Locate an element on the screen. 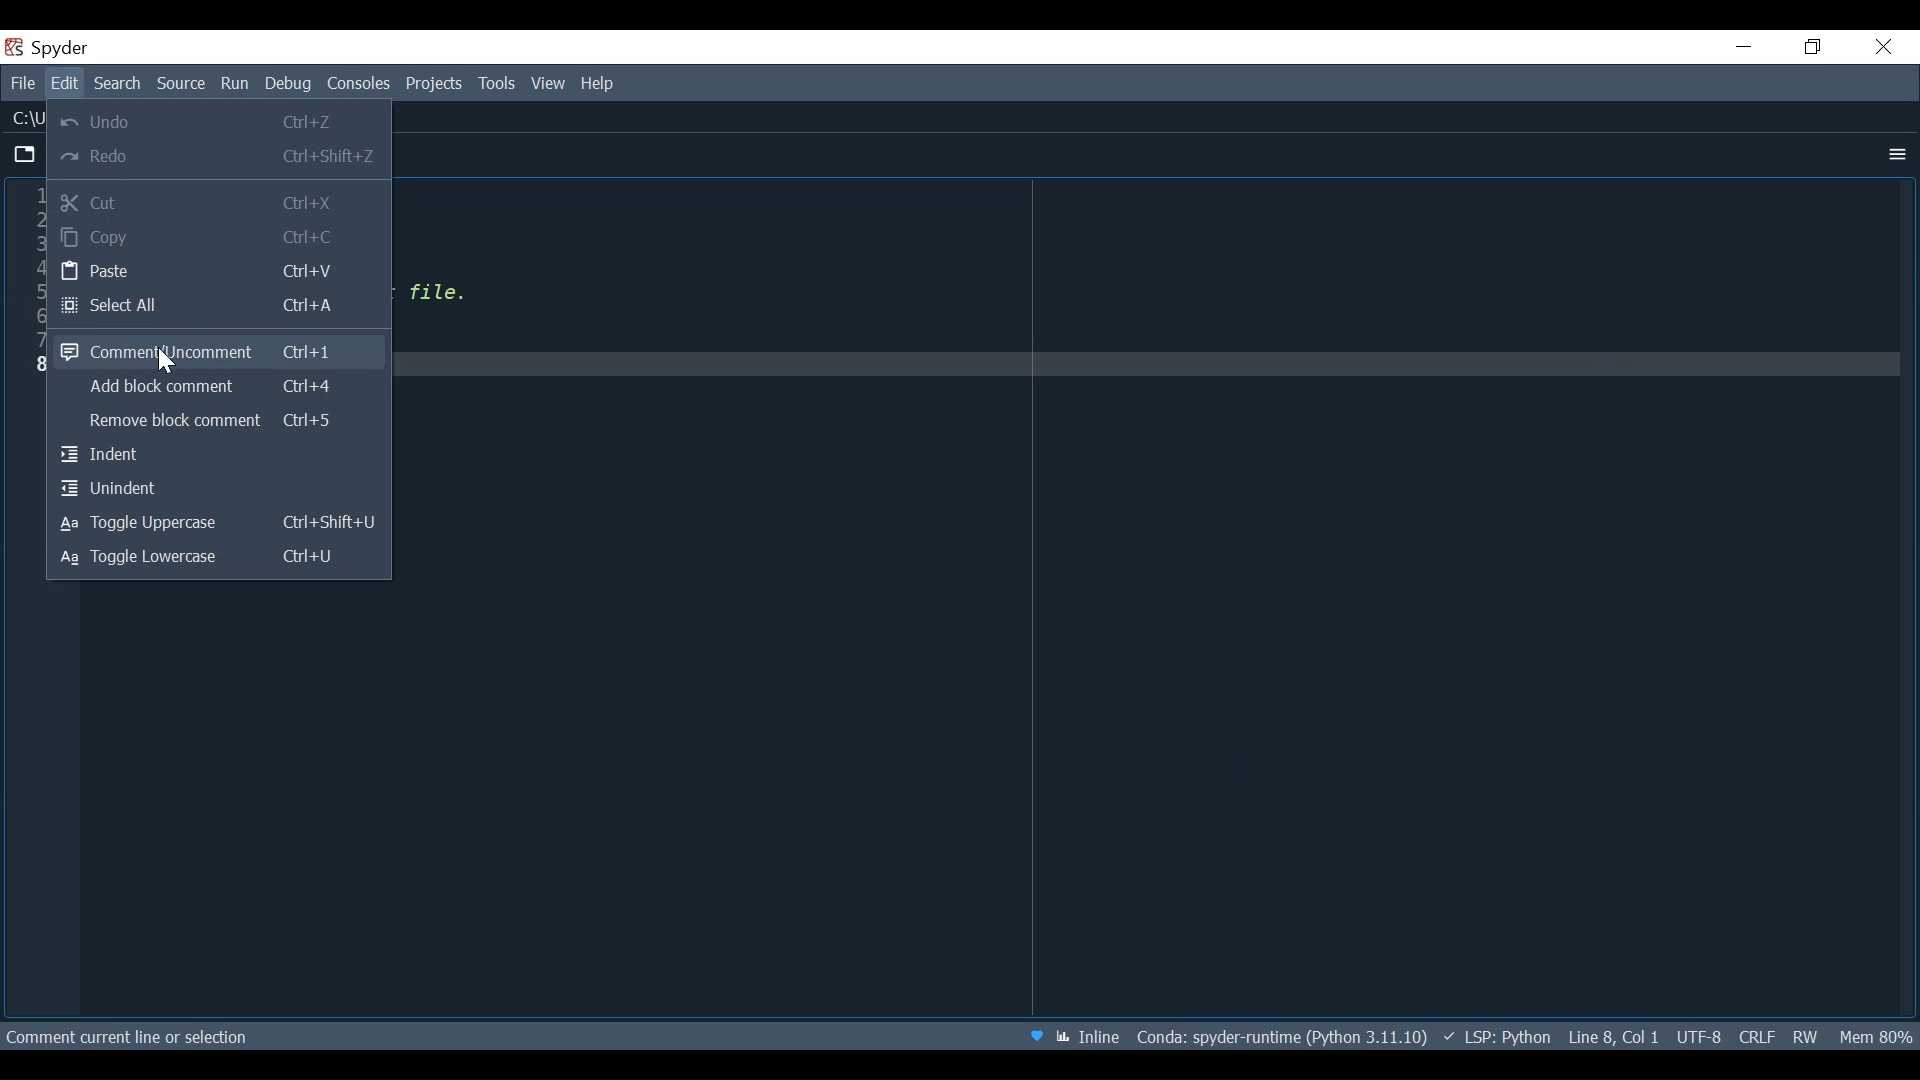  Memory Usage is located at coordinates (1876, 1034).